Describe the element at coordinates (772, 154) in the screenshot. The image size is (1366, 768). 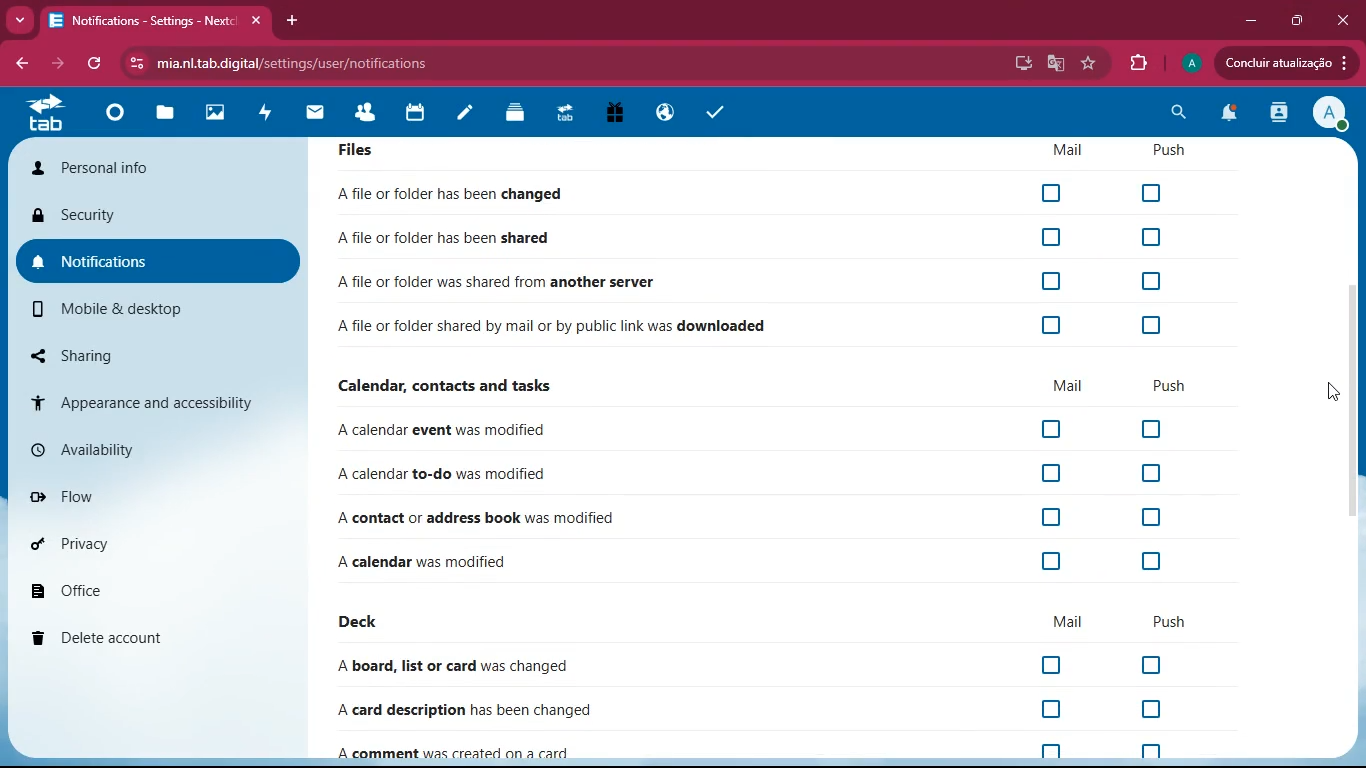
I see `Files` at that location.